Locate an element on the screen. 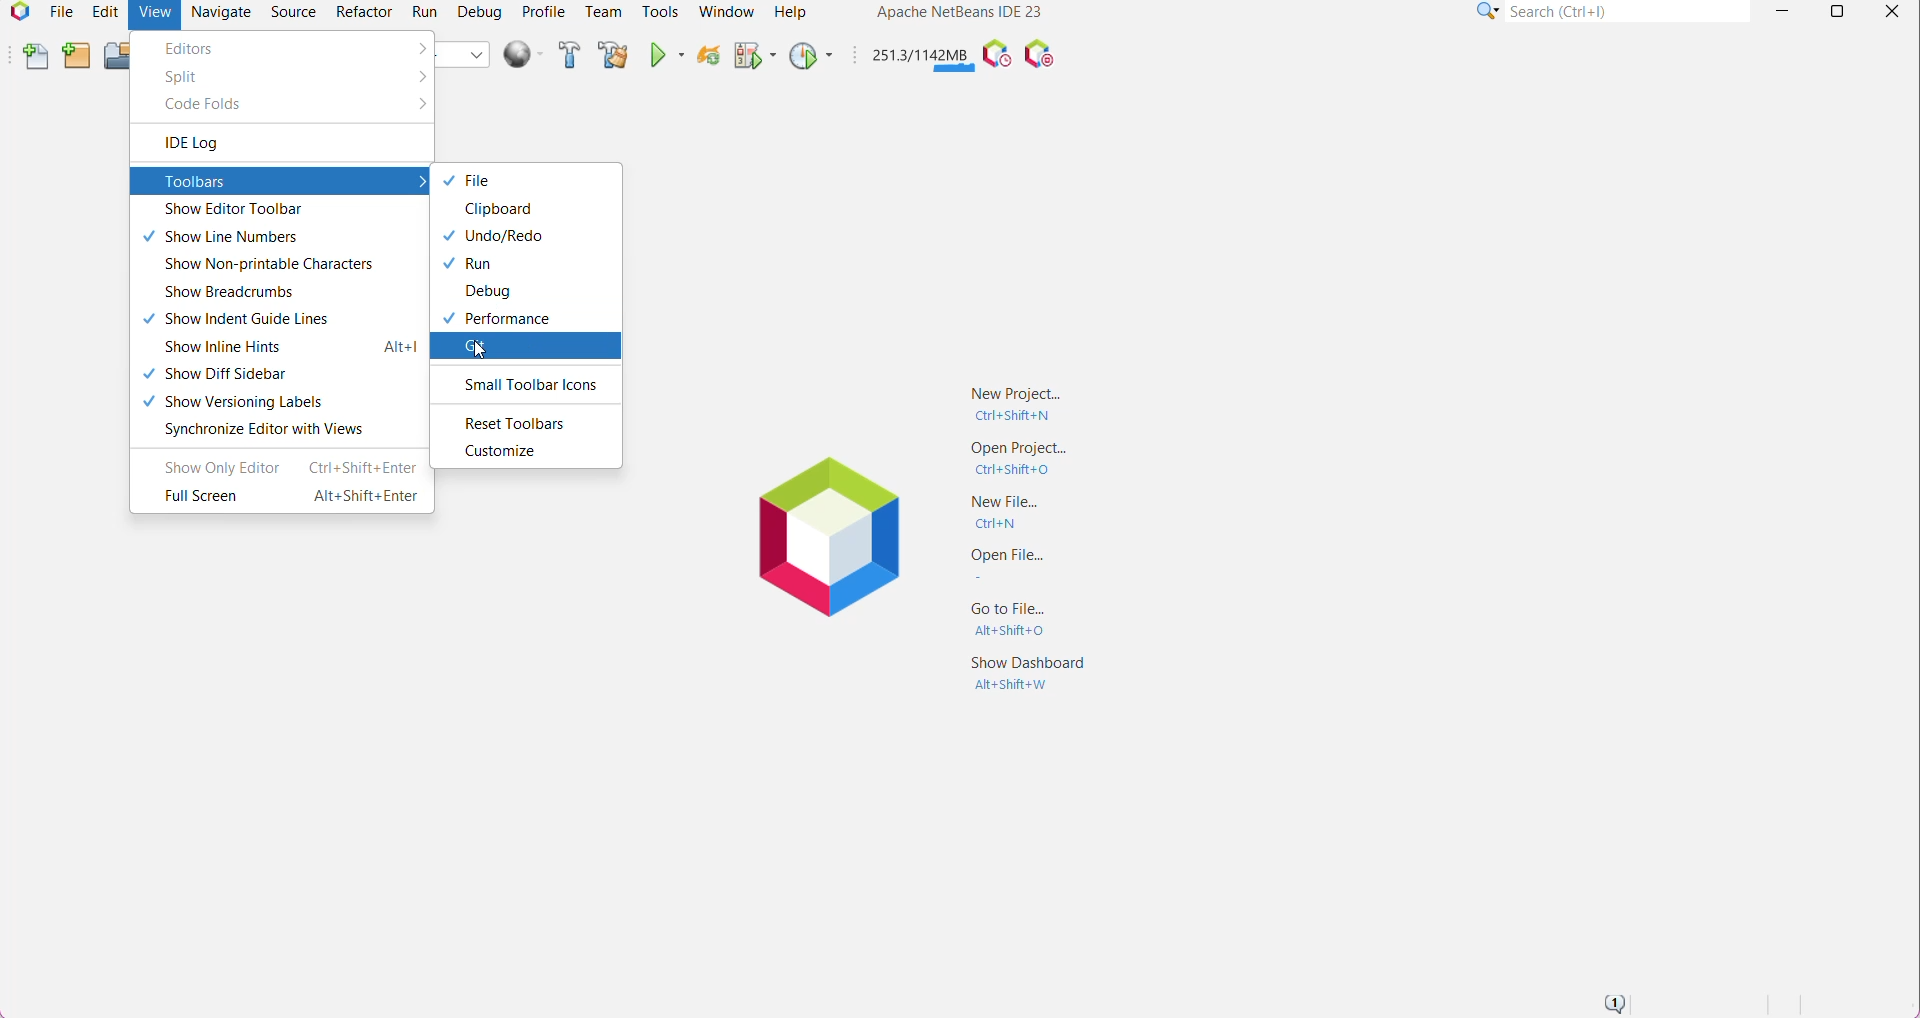 The image size is (1920, 1018). More options is located at coordinates (416, 48).